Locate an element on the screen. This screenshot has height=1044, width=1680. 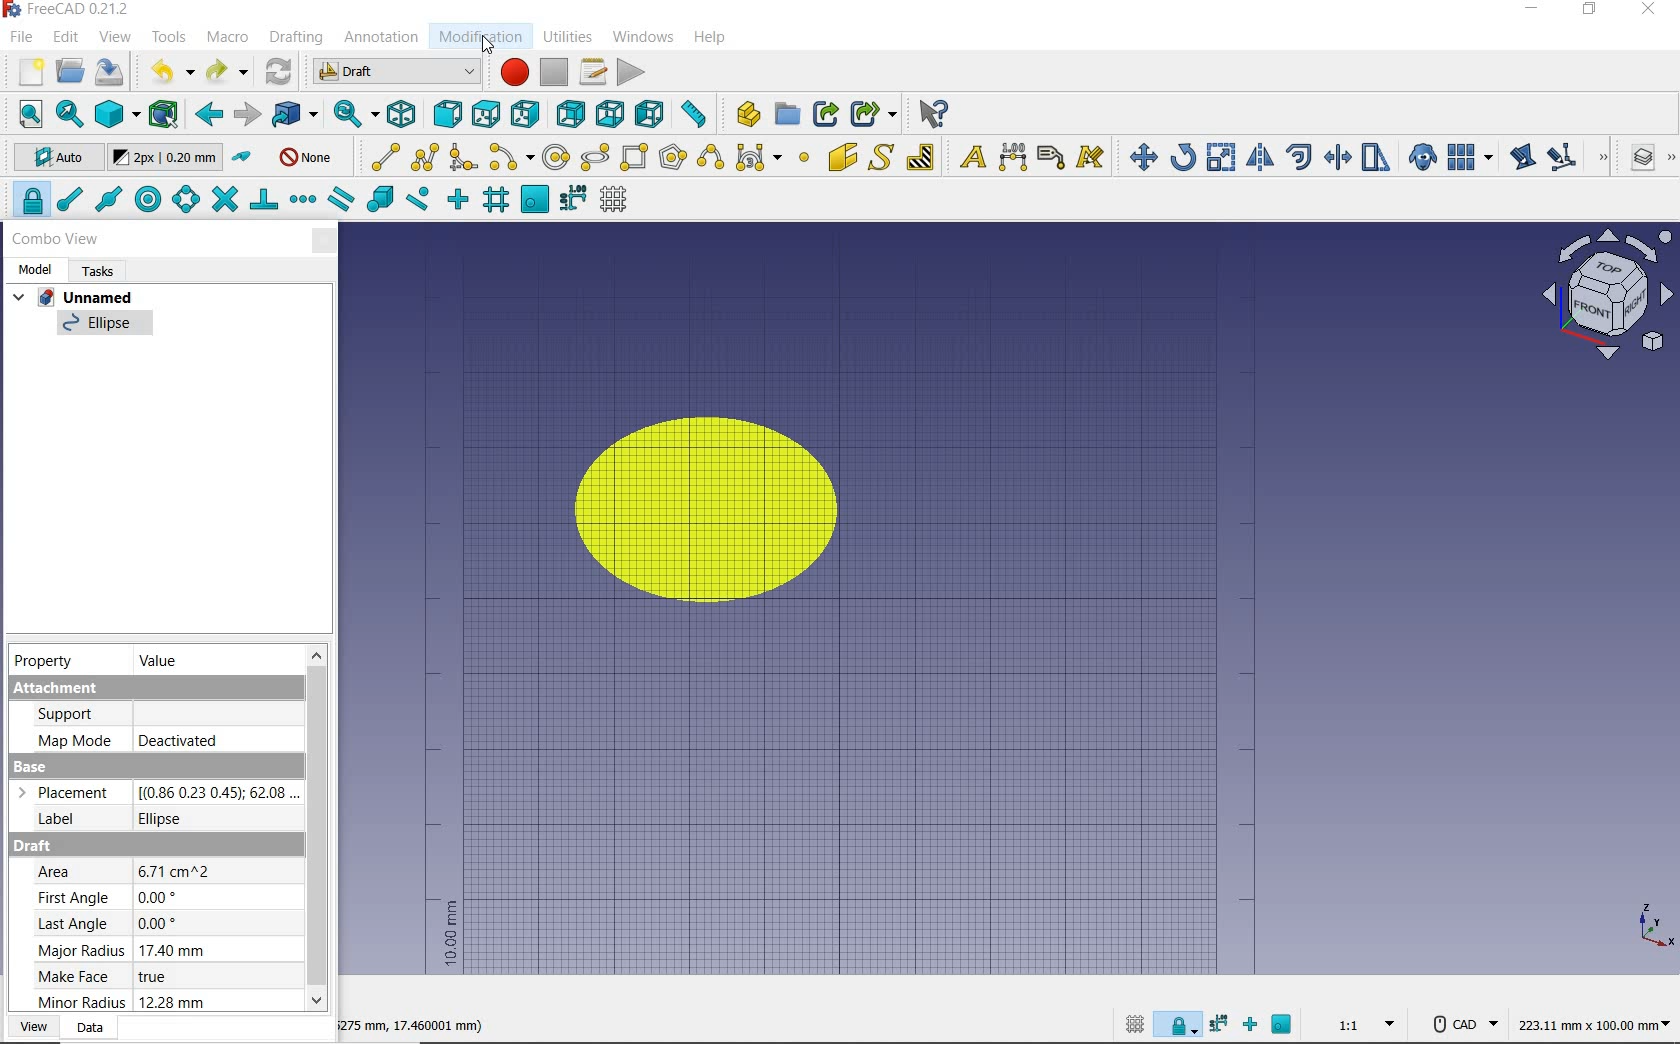
go to linked object is located at coordinates (294, 116).